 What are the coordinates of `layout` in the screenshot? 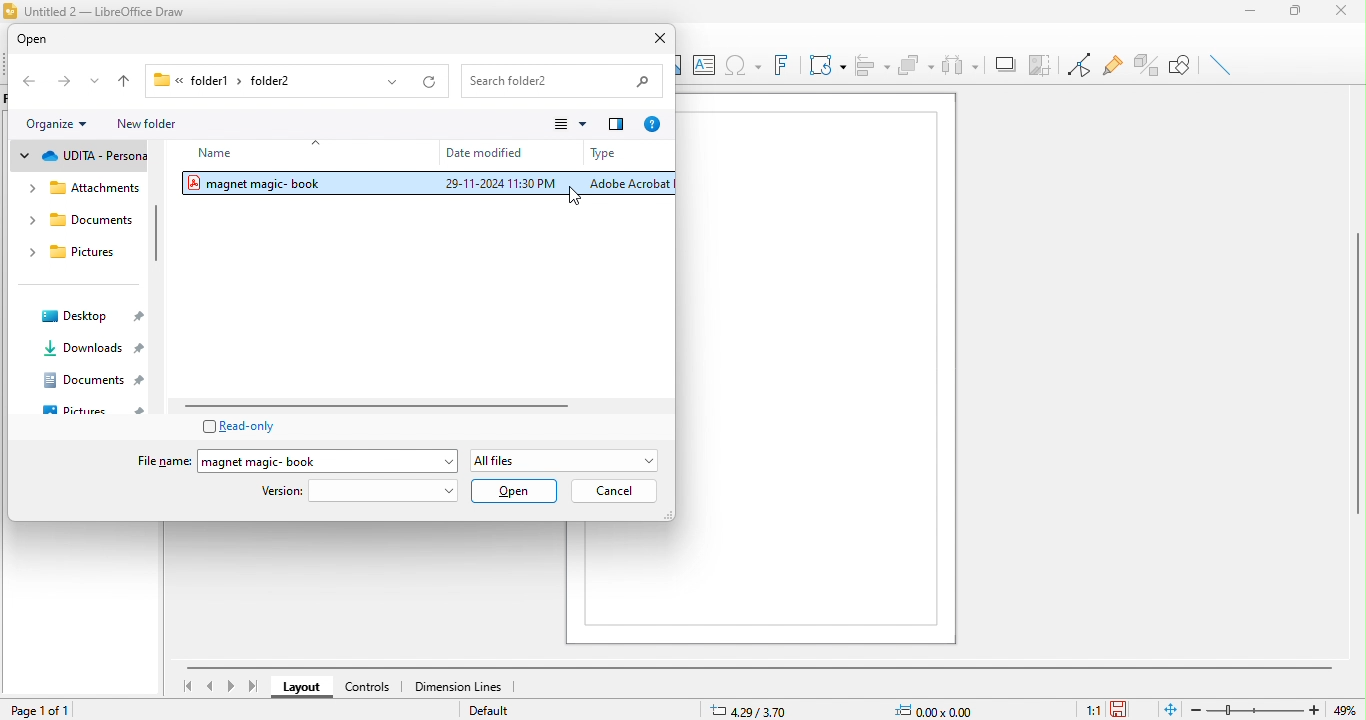 It's located at (302, 686).